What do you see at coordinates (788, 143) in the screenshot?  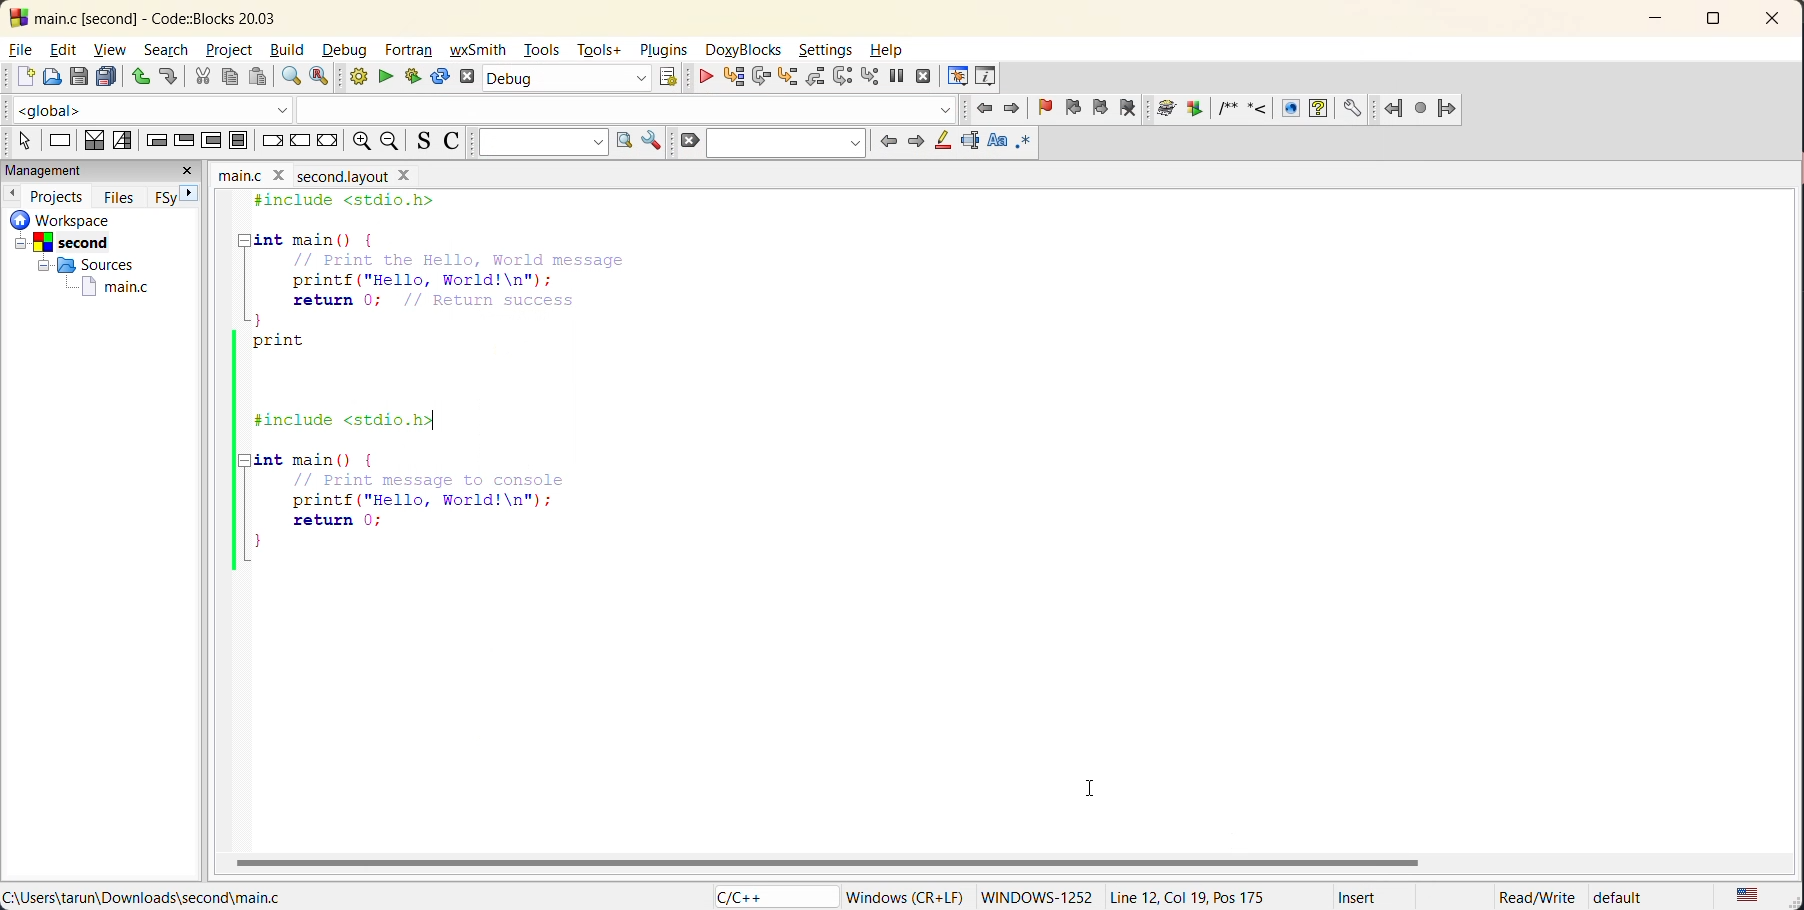 I see `search` at bounding box center [788, 143].